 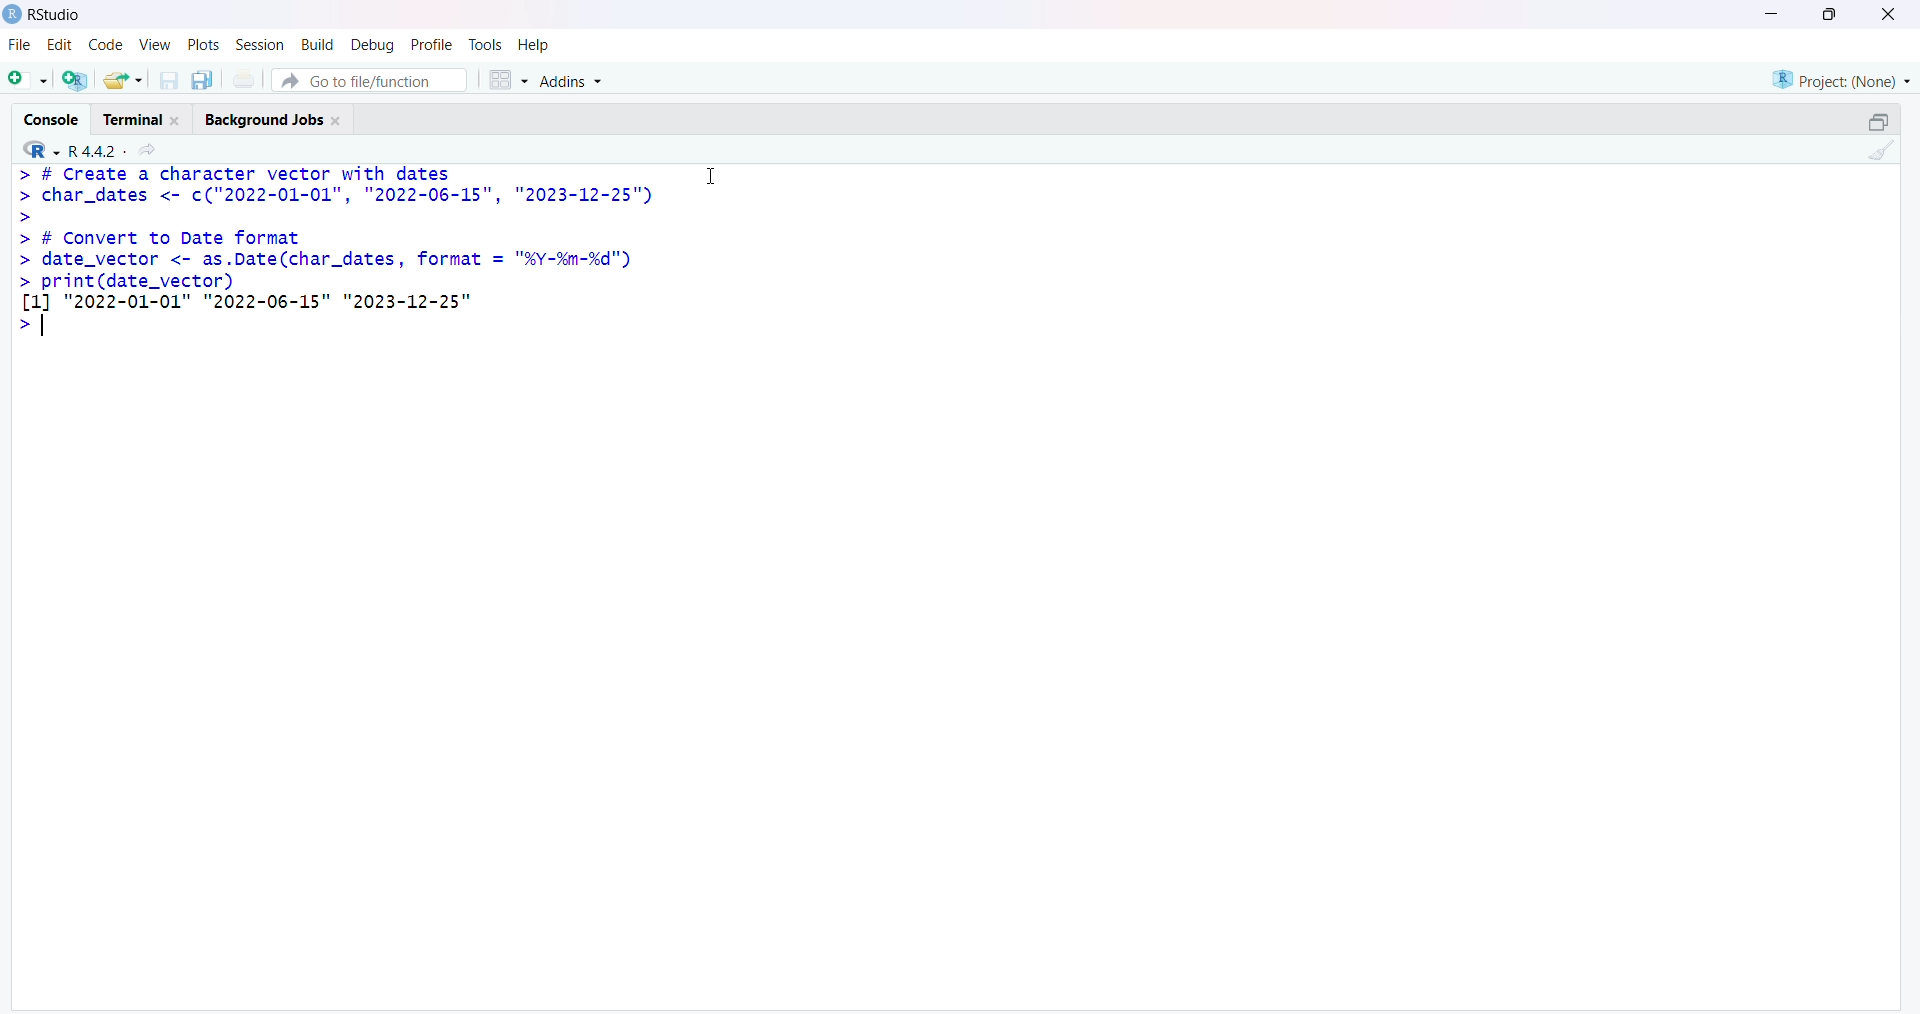 I want to click on Workspace panes, so click(x=508, y=77).